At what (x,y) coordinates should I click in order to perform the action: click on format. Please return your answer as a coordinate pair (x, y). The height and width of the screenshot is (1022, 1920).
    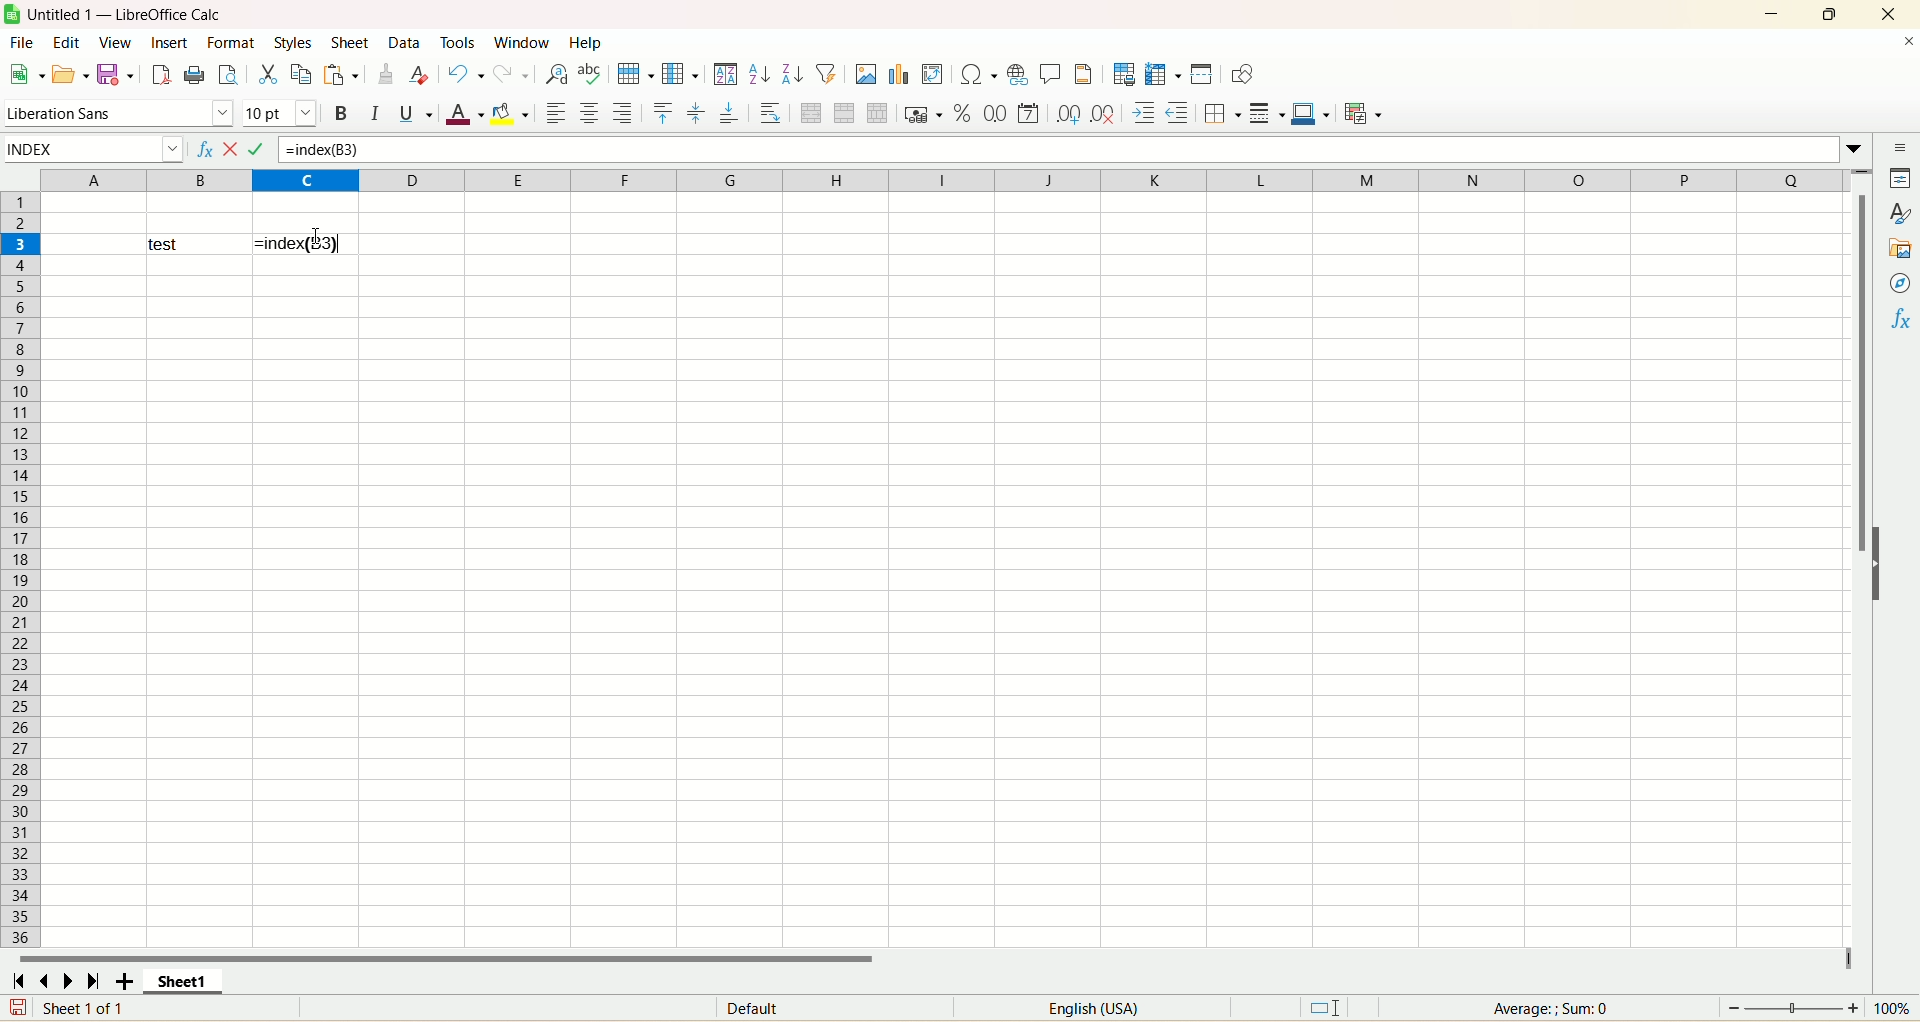
    Looking at the image, I should click on (230, 42).